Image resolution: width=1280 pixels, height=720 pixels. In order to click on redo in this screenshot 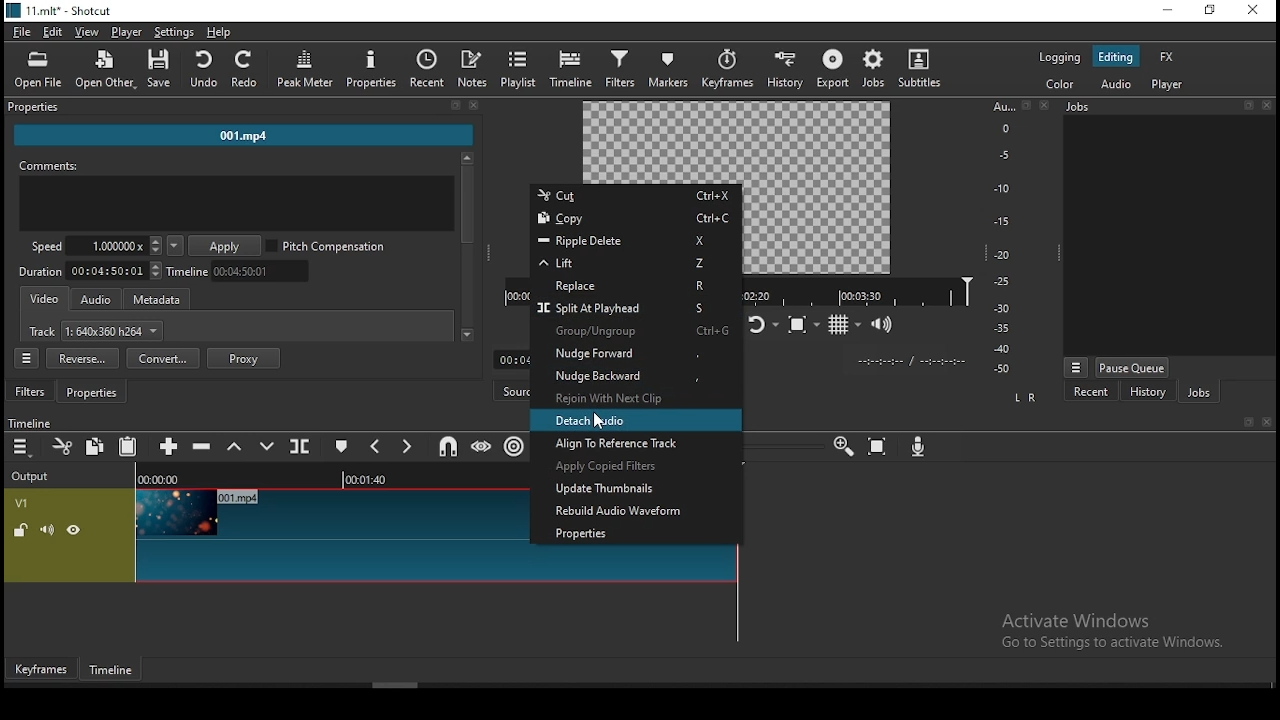, I will do `click(246, 69)`.